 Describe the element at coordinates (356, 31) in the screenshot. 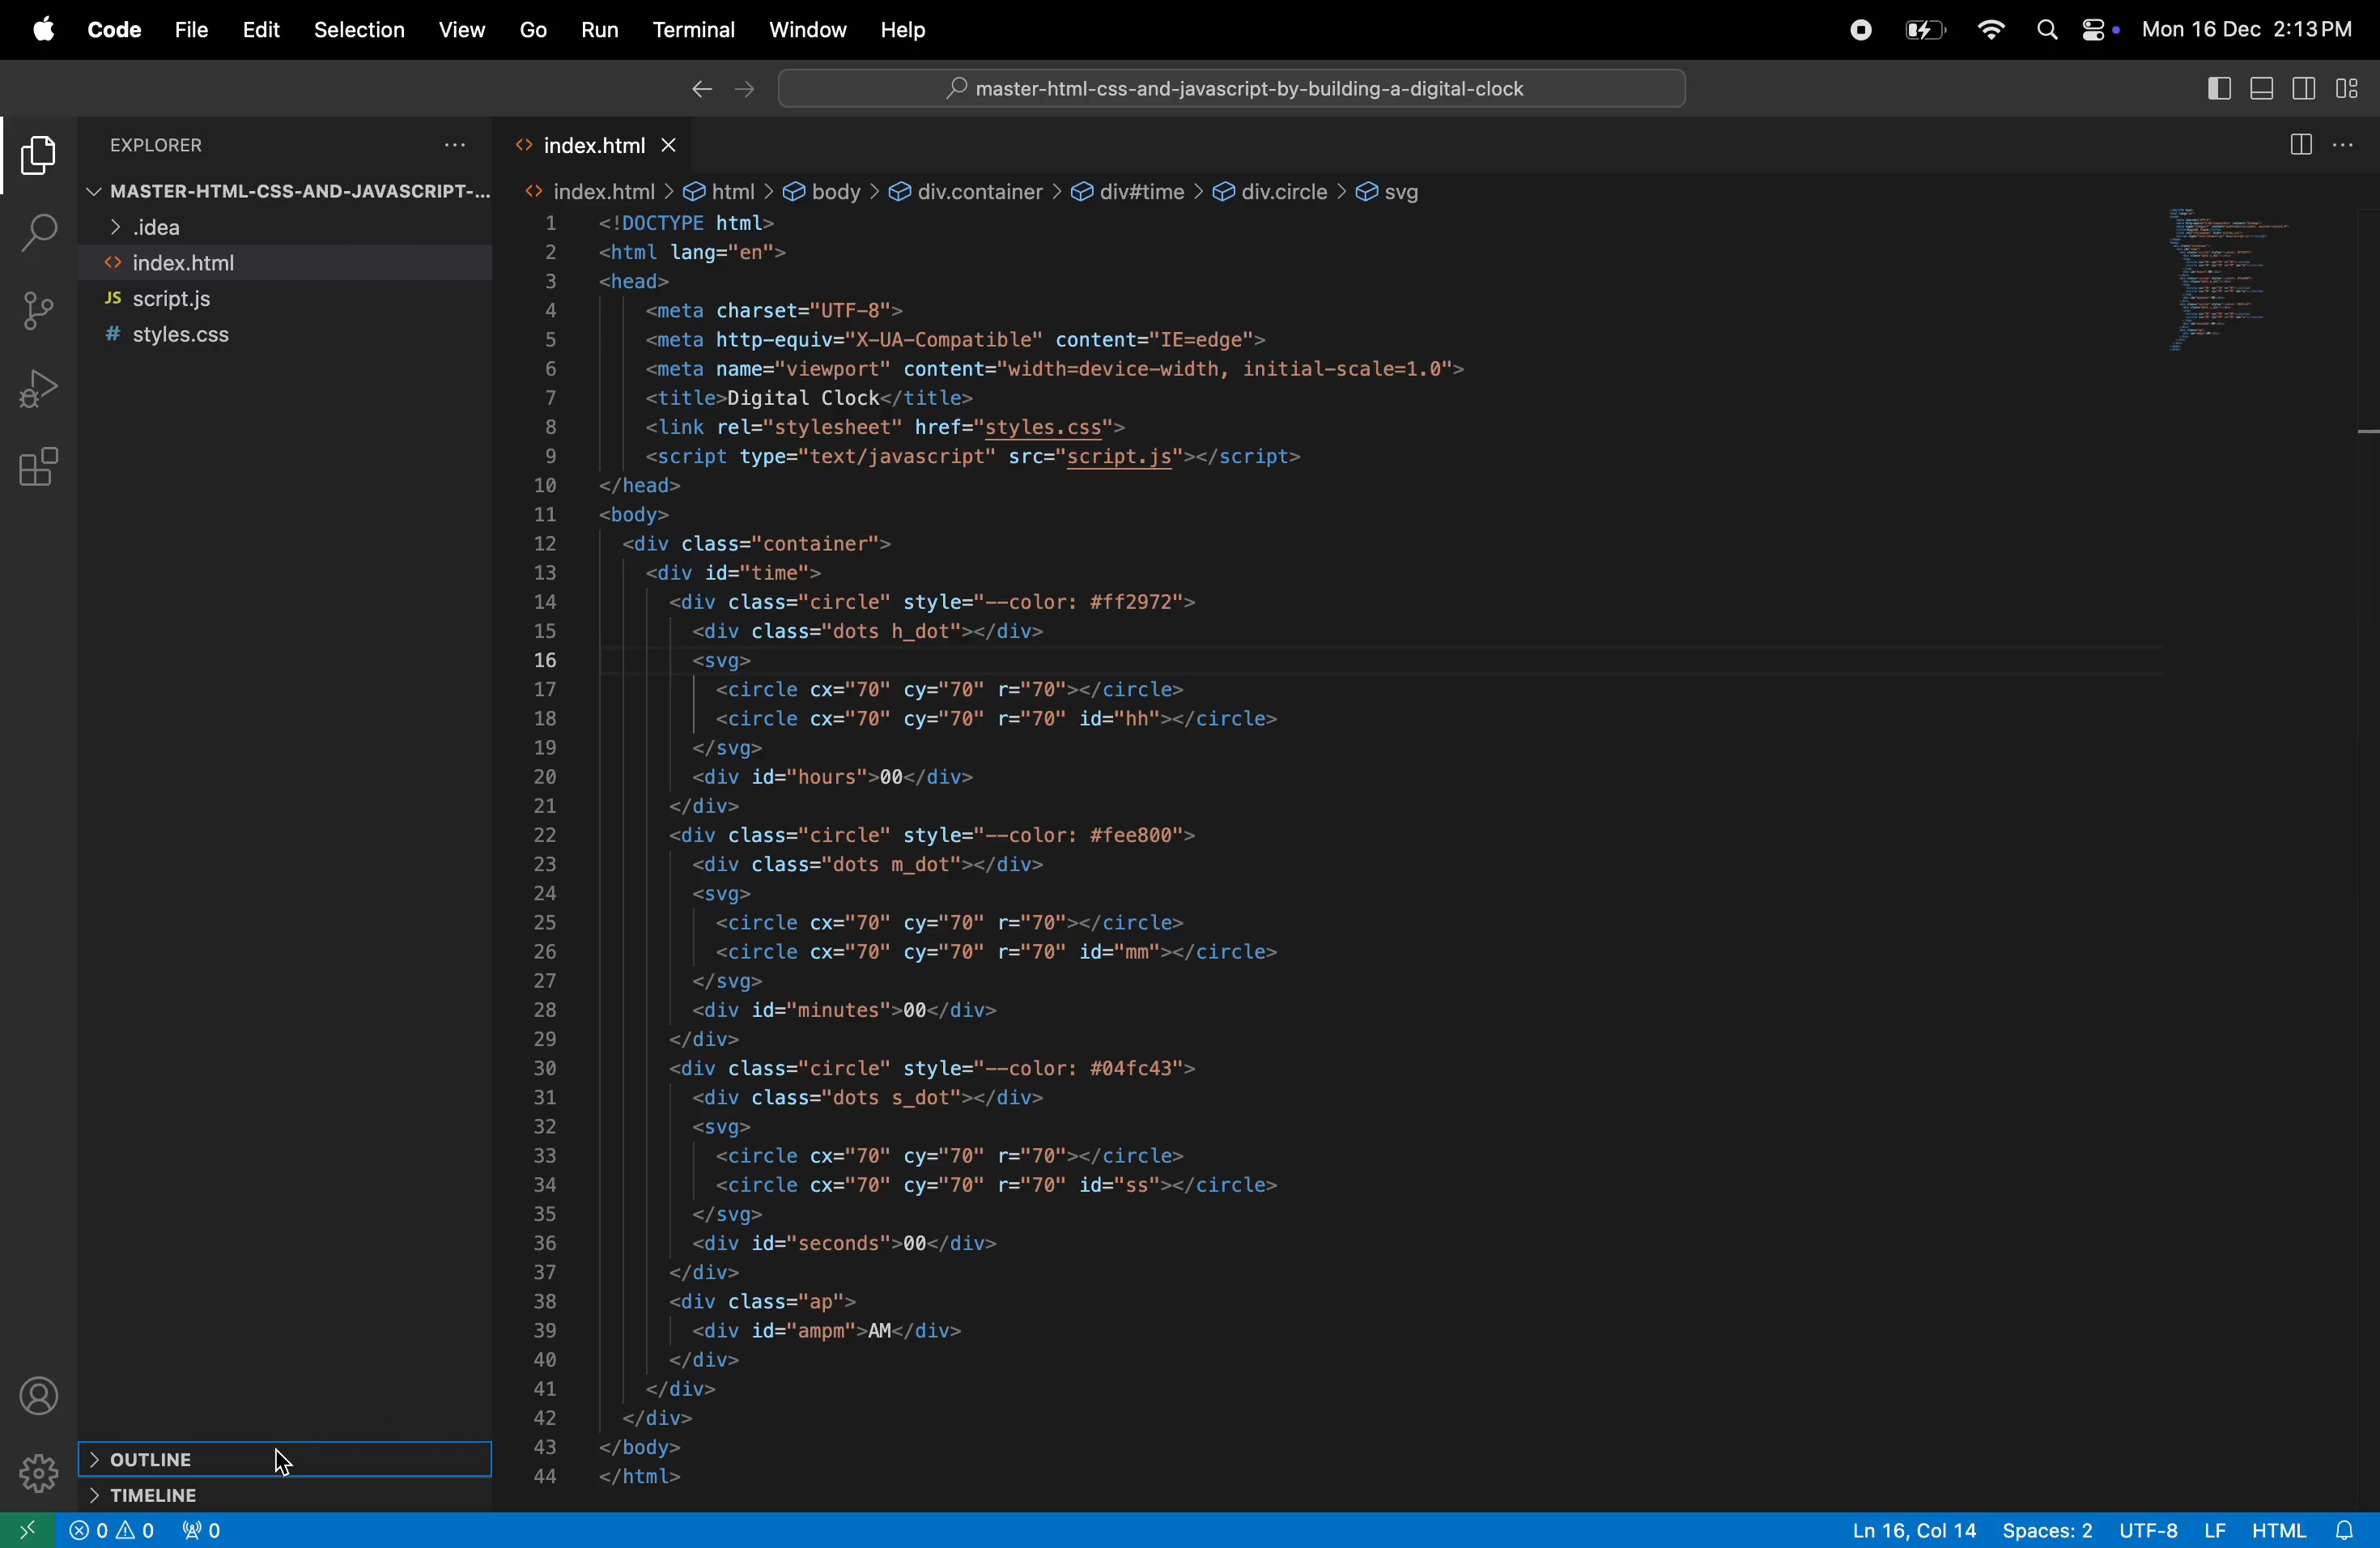

I see `selection` at that location.